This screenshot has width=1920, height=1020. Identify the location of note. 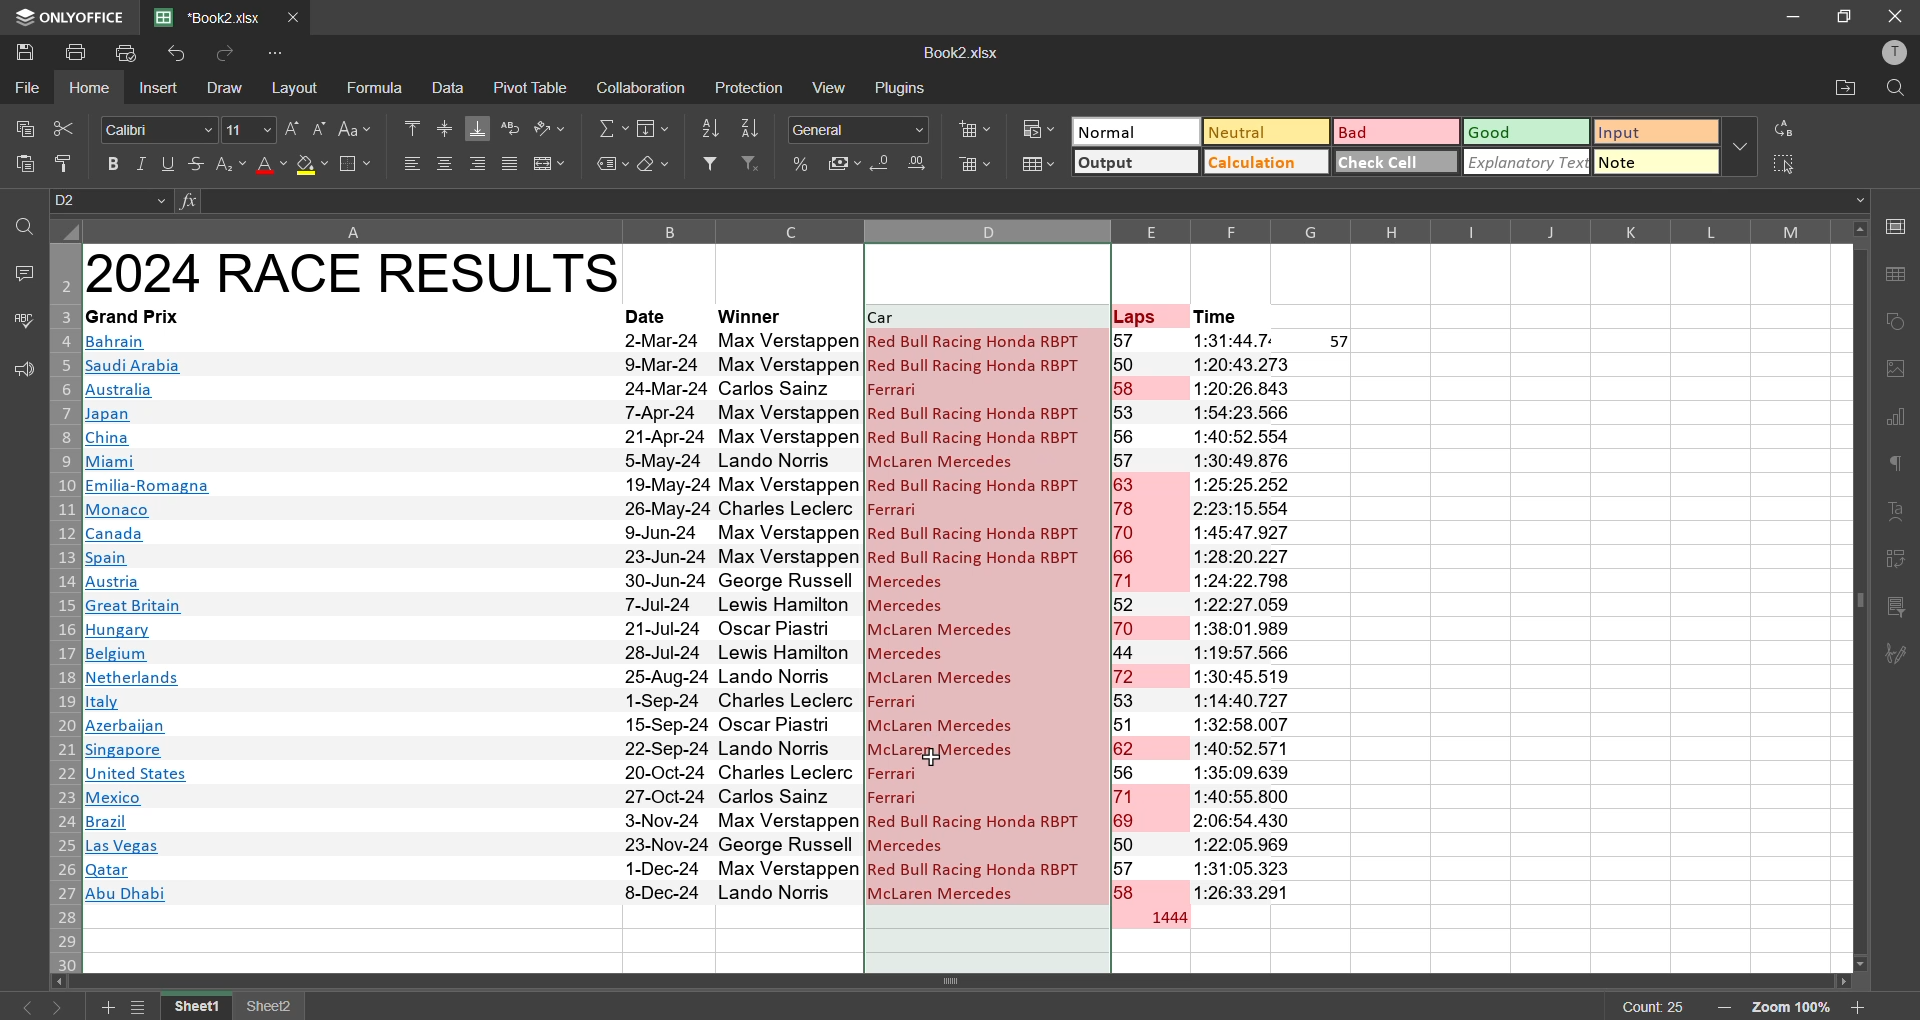
(1656, 164).